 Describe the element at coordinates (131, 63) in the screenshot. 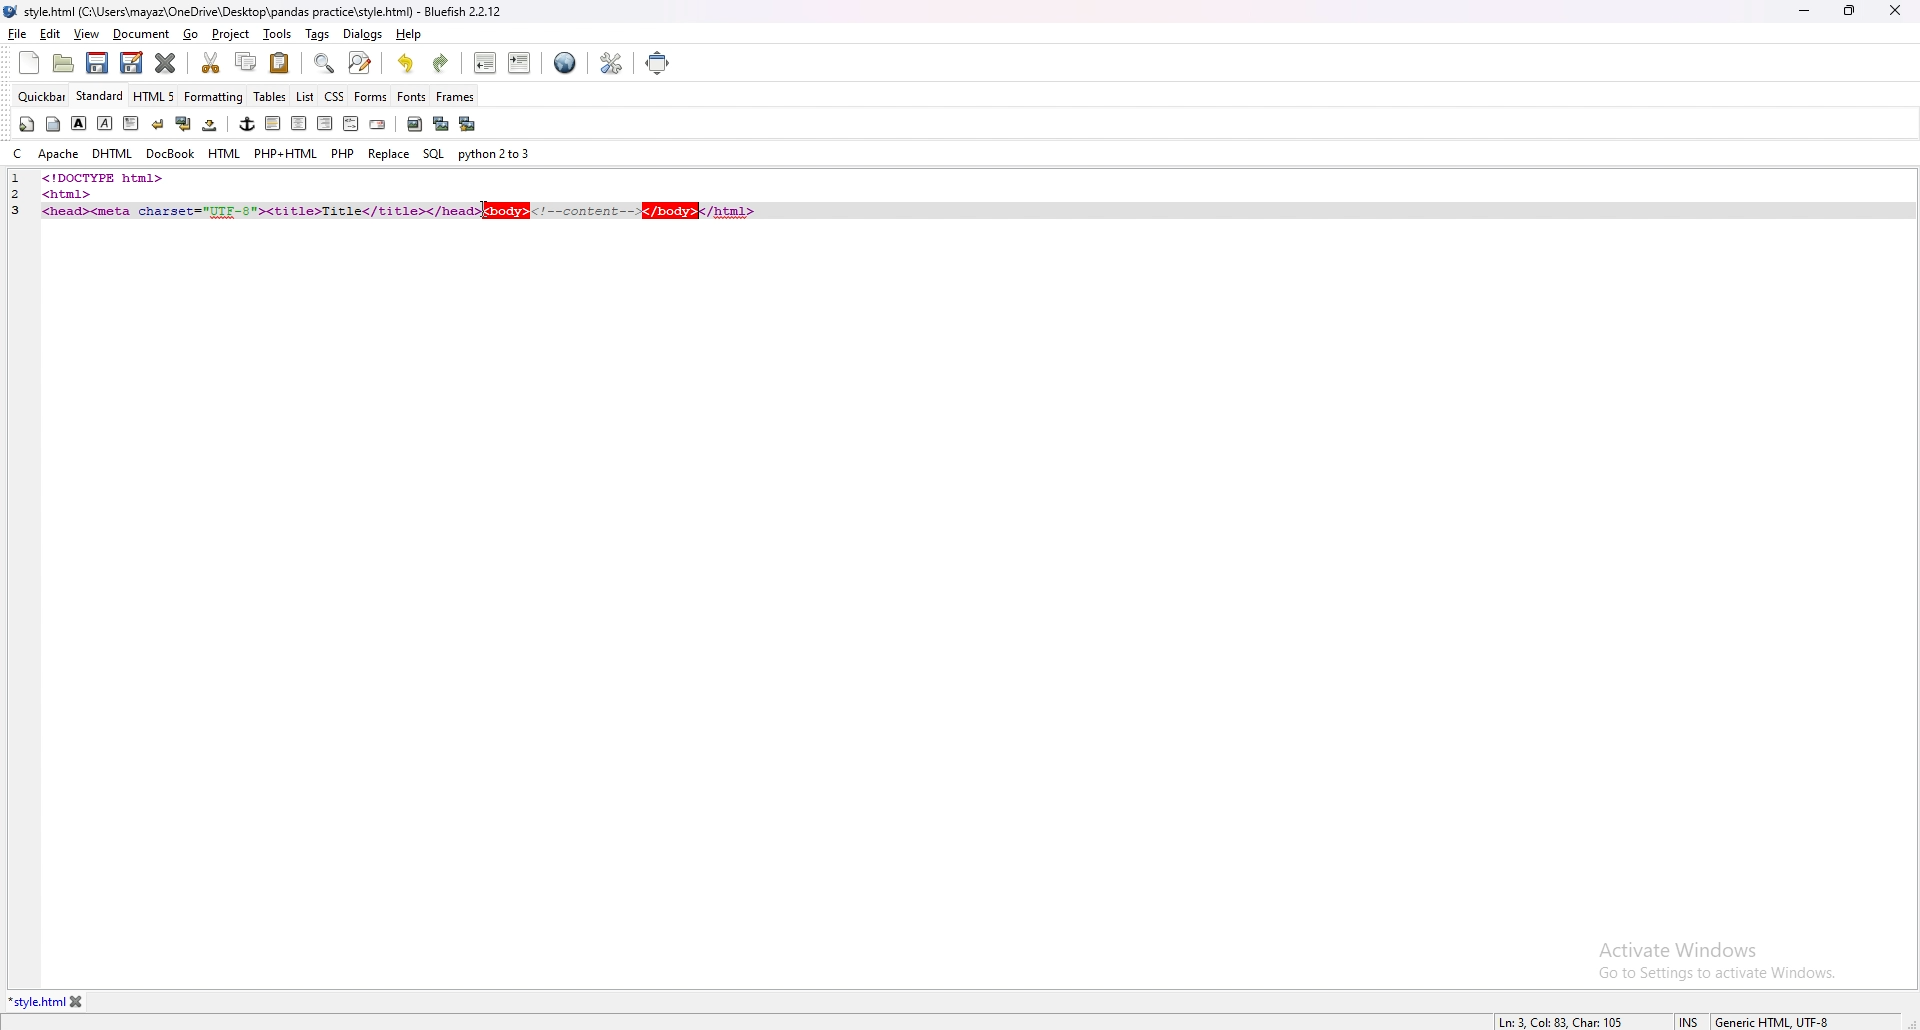

I see `save as` at that location.